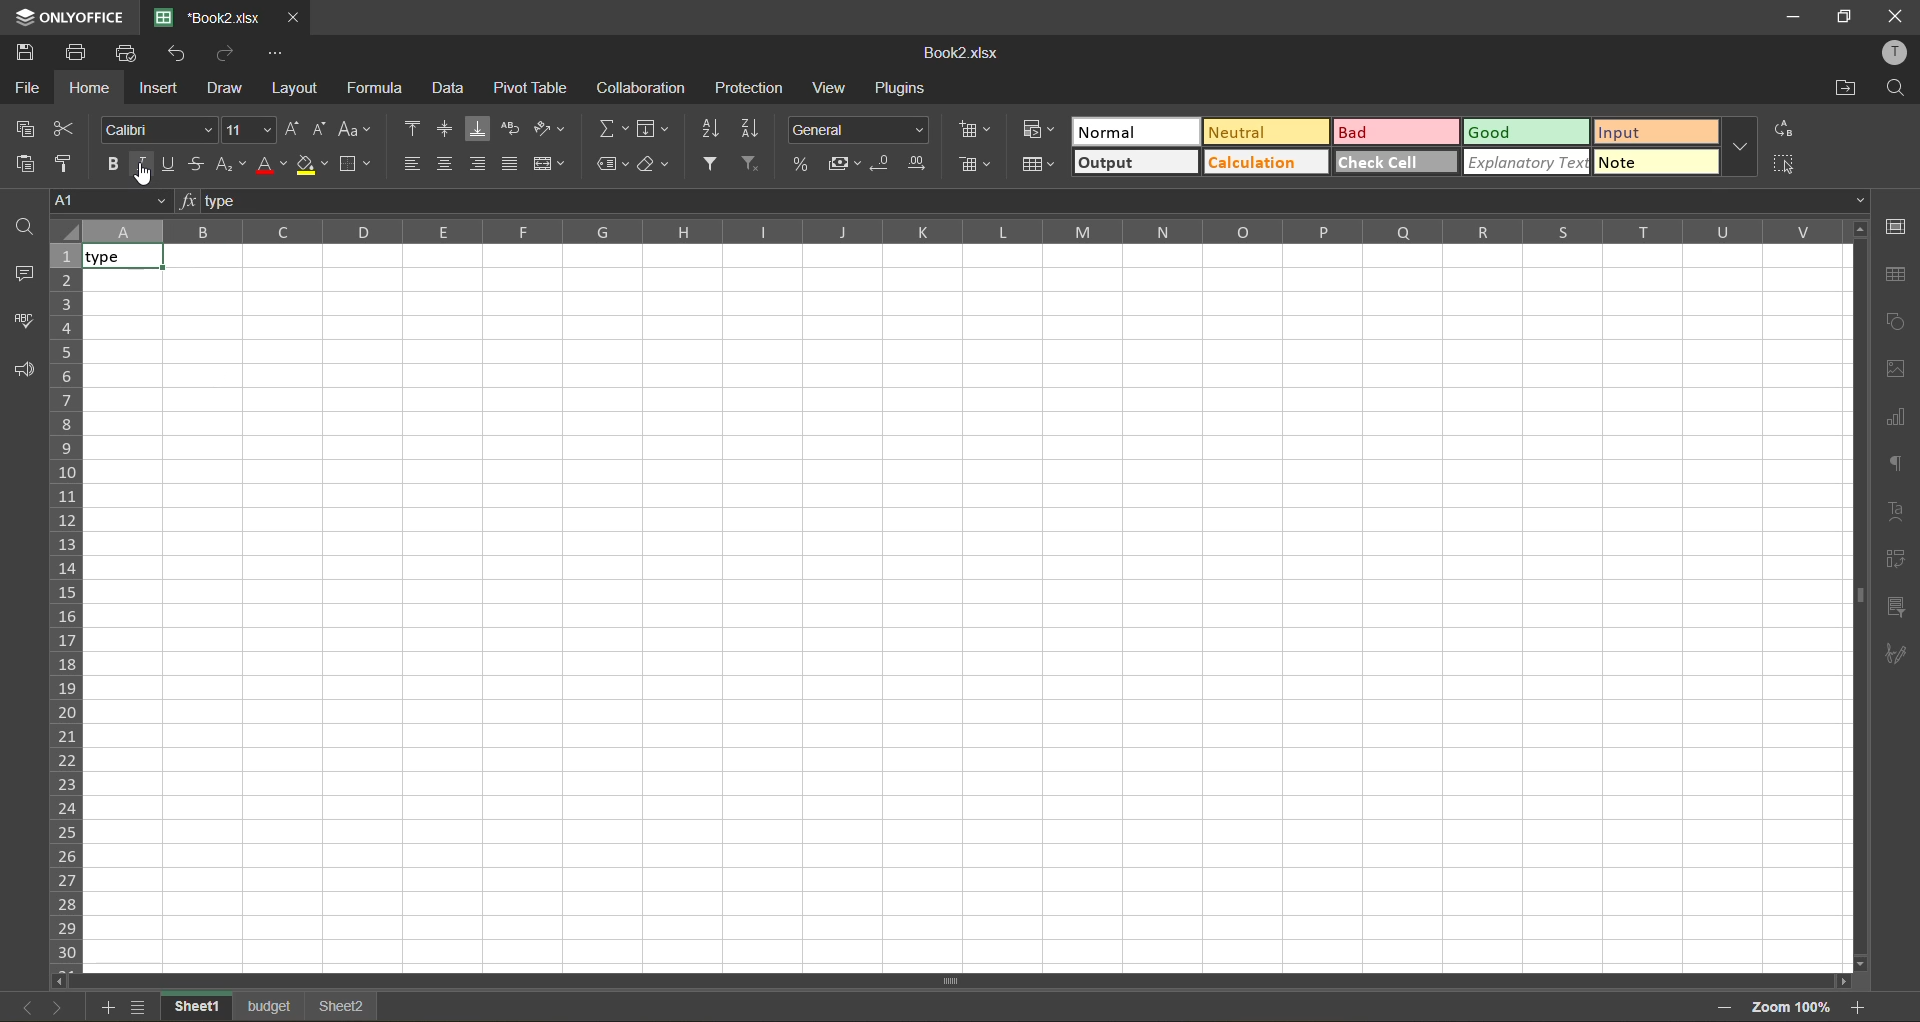  I want to click on images, so click(1896, 367).